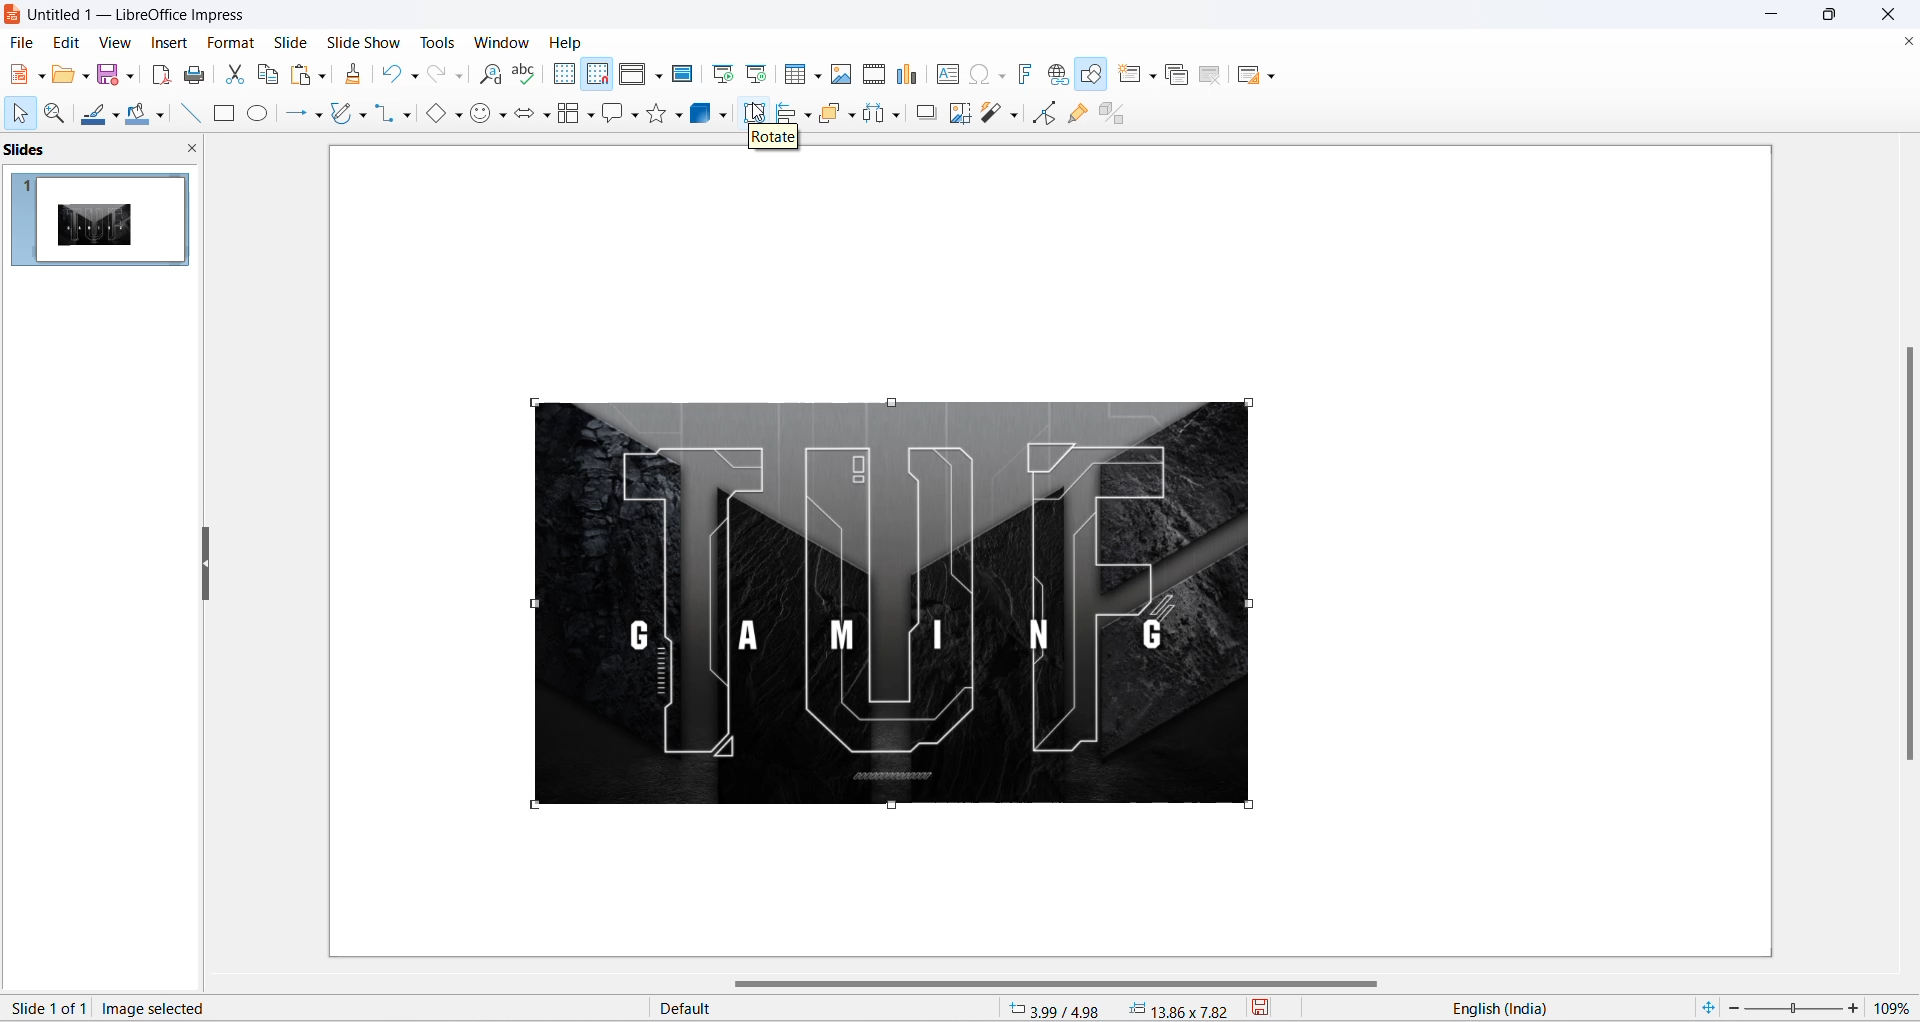 This screenshot has height=1022, width=1920. What do you see at coordinates (482, 117) in the screenshot?
I see `symbol shapes` at bounding box center [482, 117].